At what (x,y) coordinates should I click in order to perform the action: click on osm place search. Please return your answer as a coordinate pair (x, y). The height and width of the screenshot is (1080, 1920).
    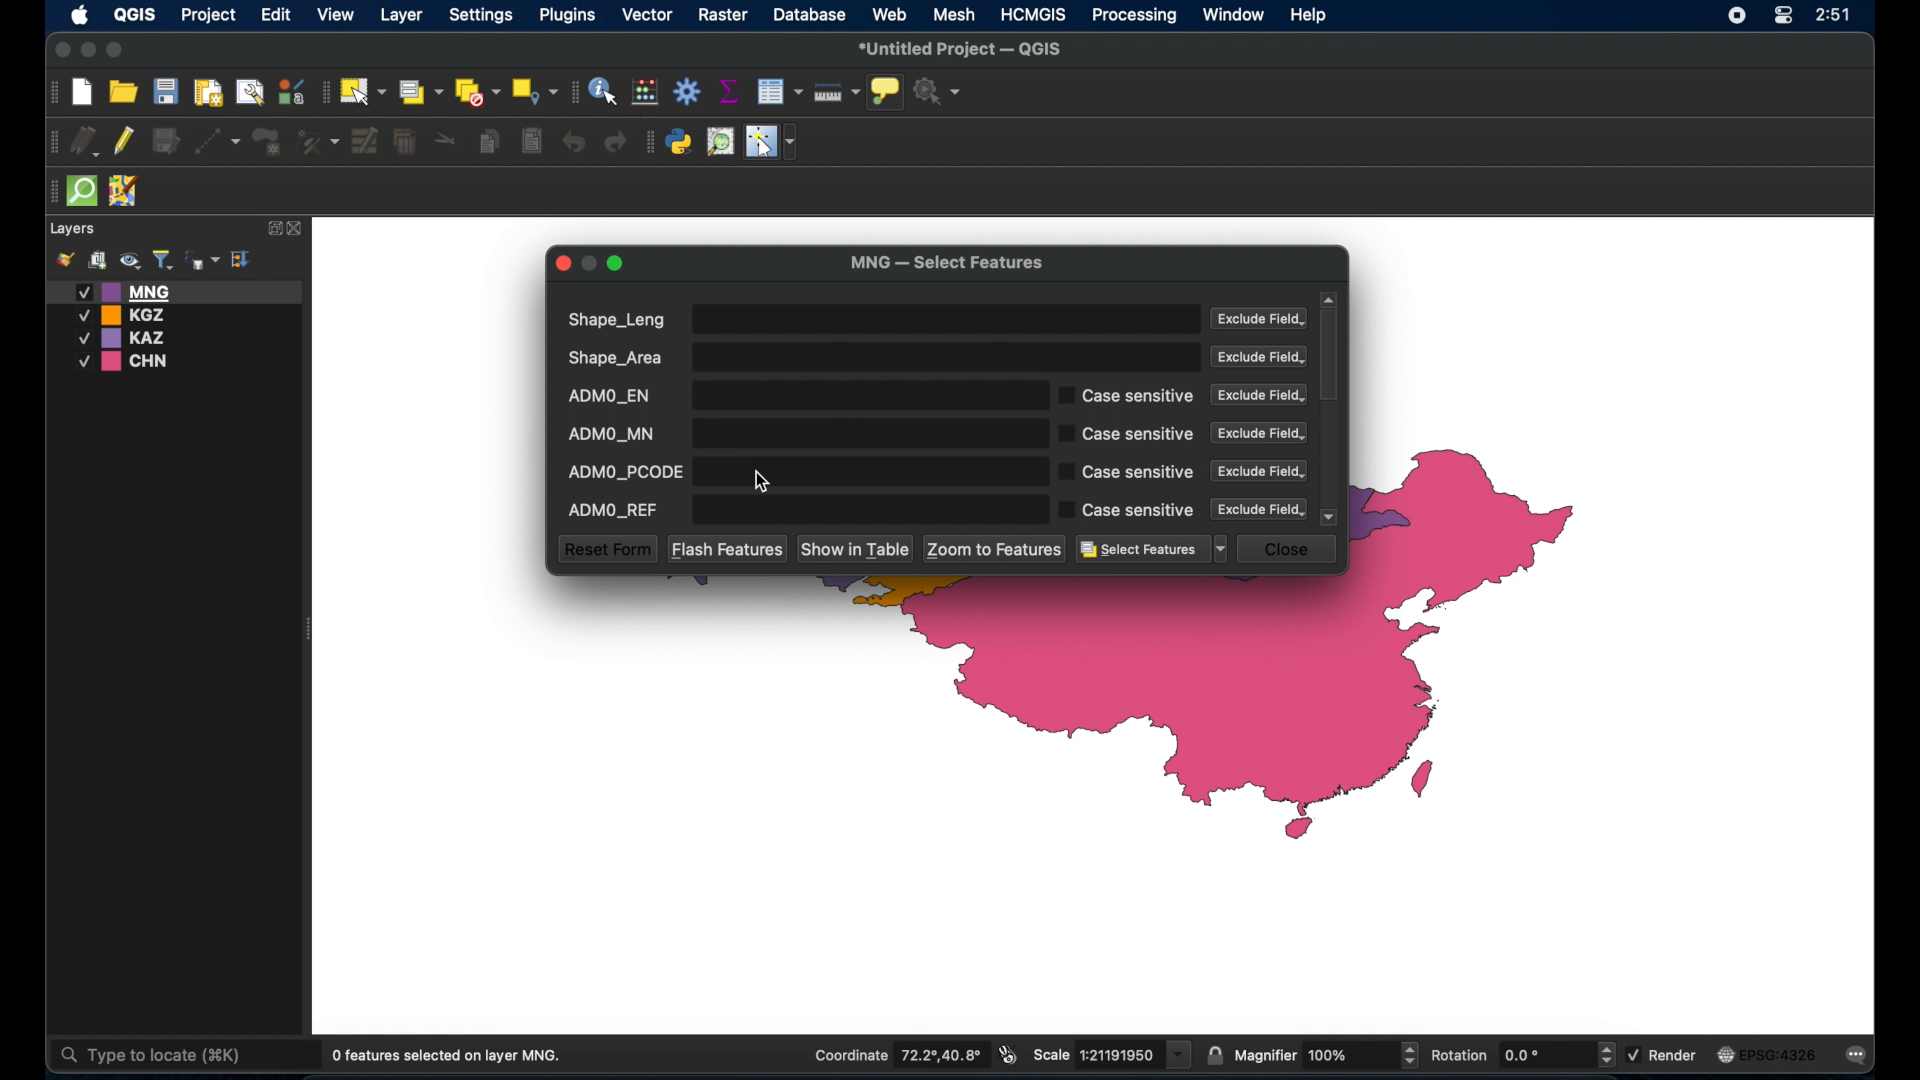
    Looking at the image, I should click on (720, 142).